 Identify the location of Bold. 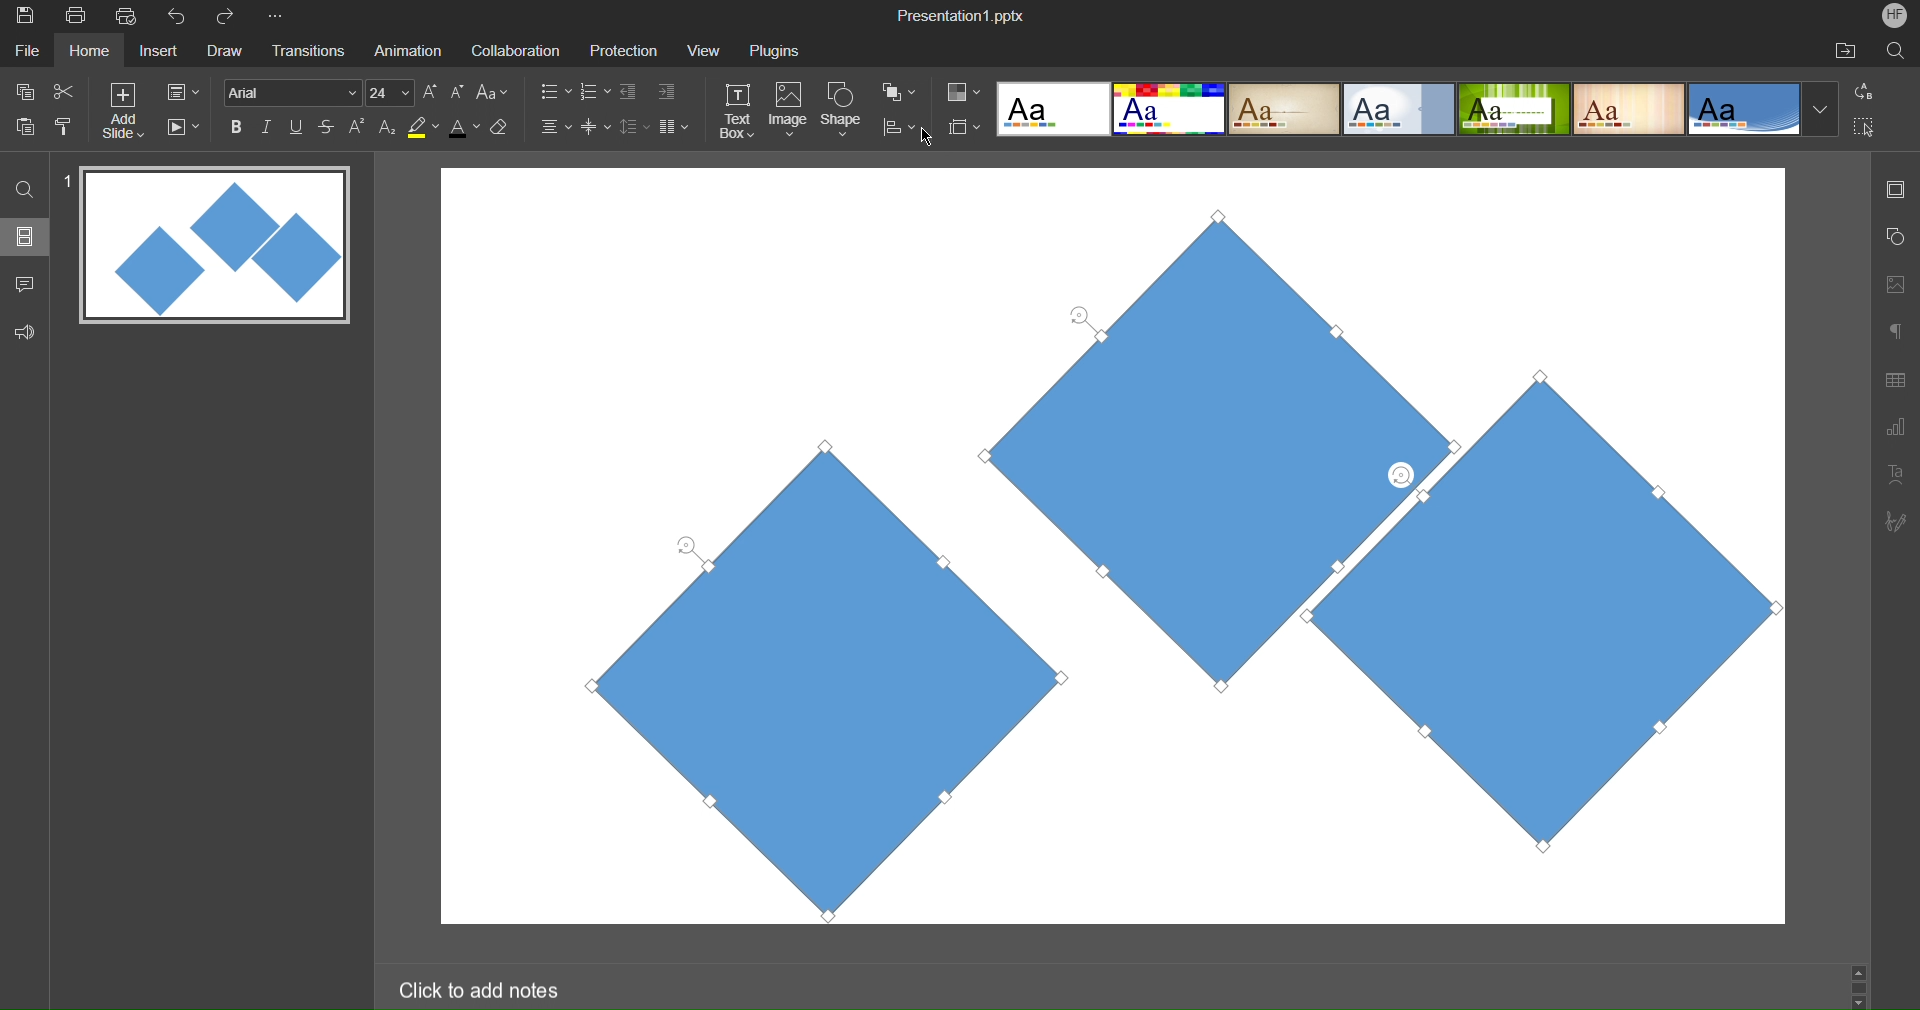
(237, 126).